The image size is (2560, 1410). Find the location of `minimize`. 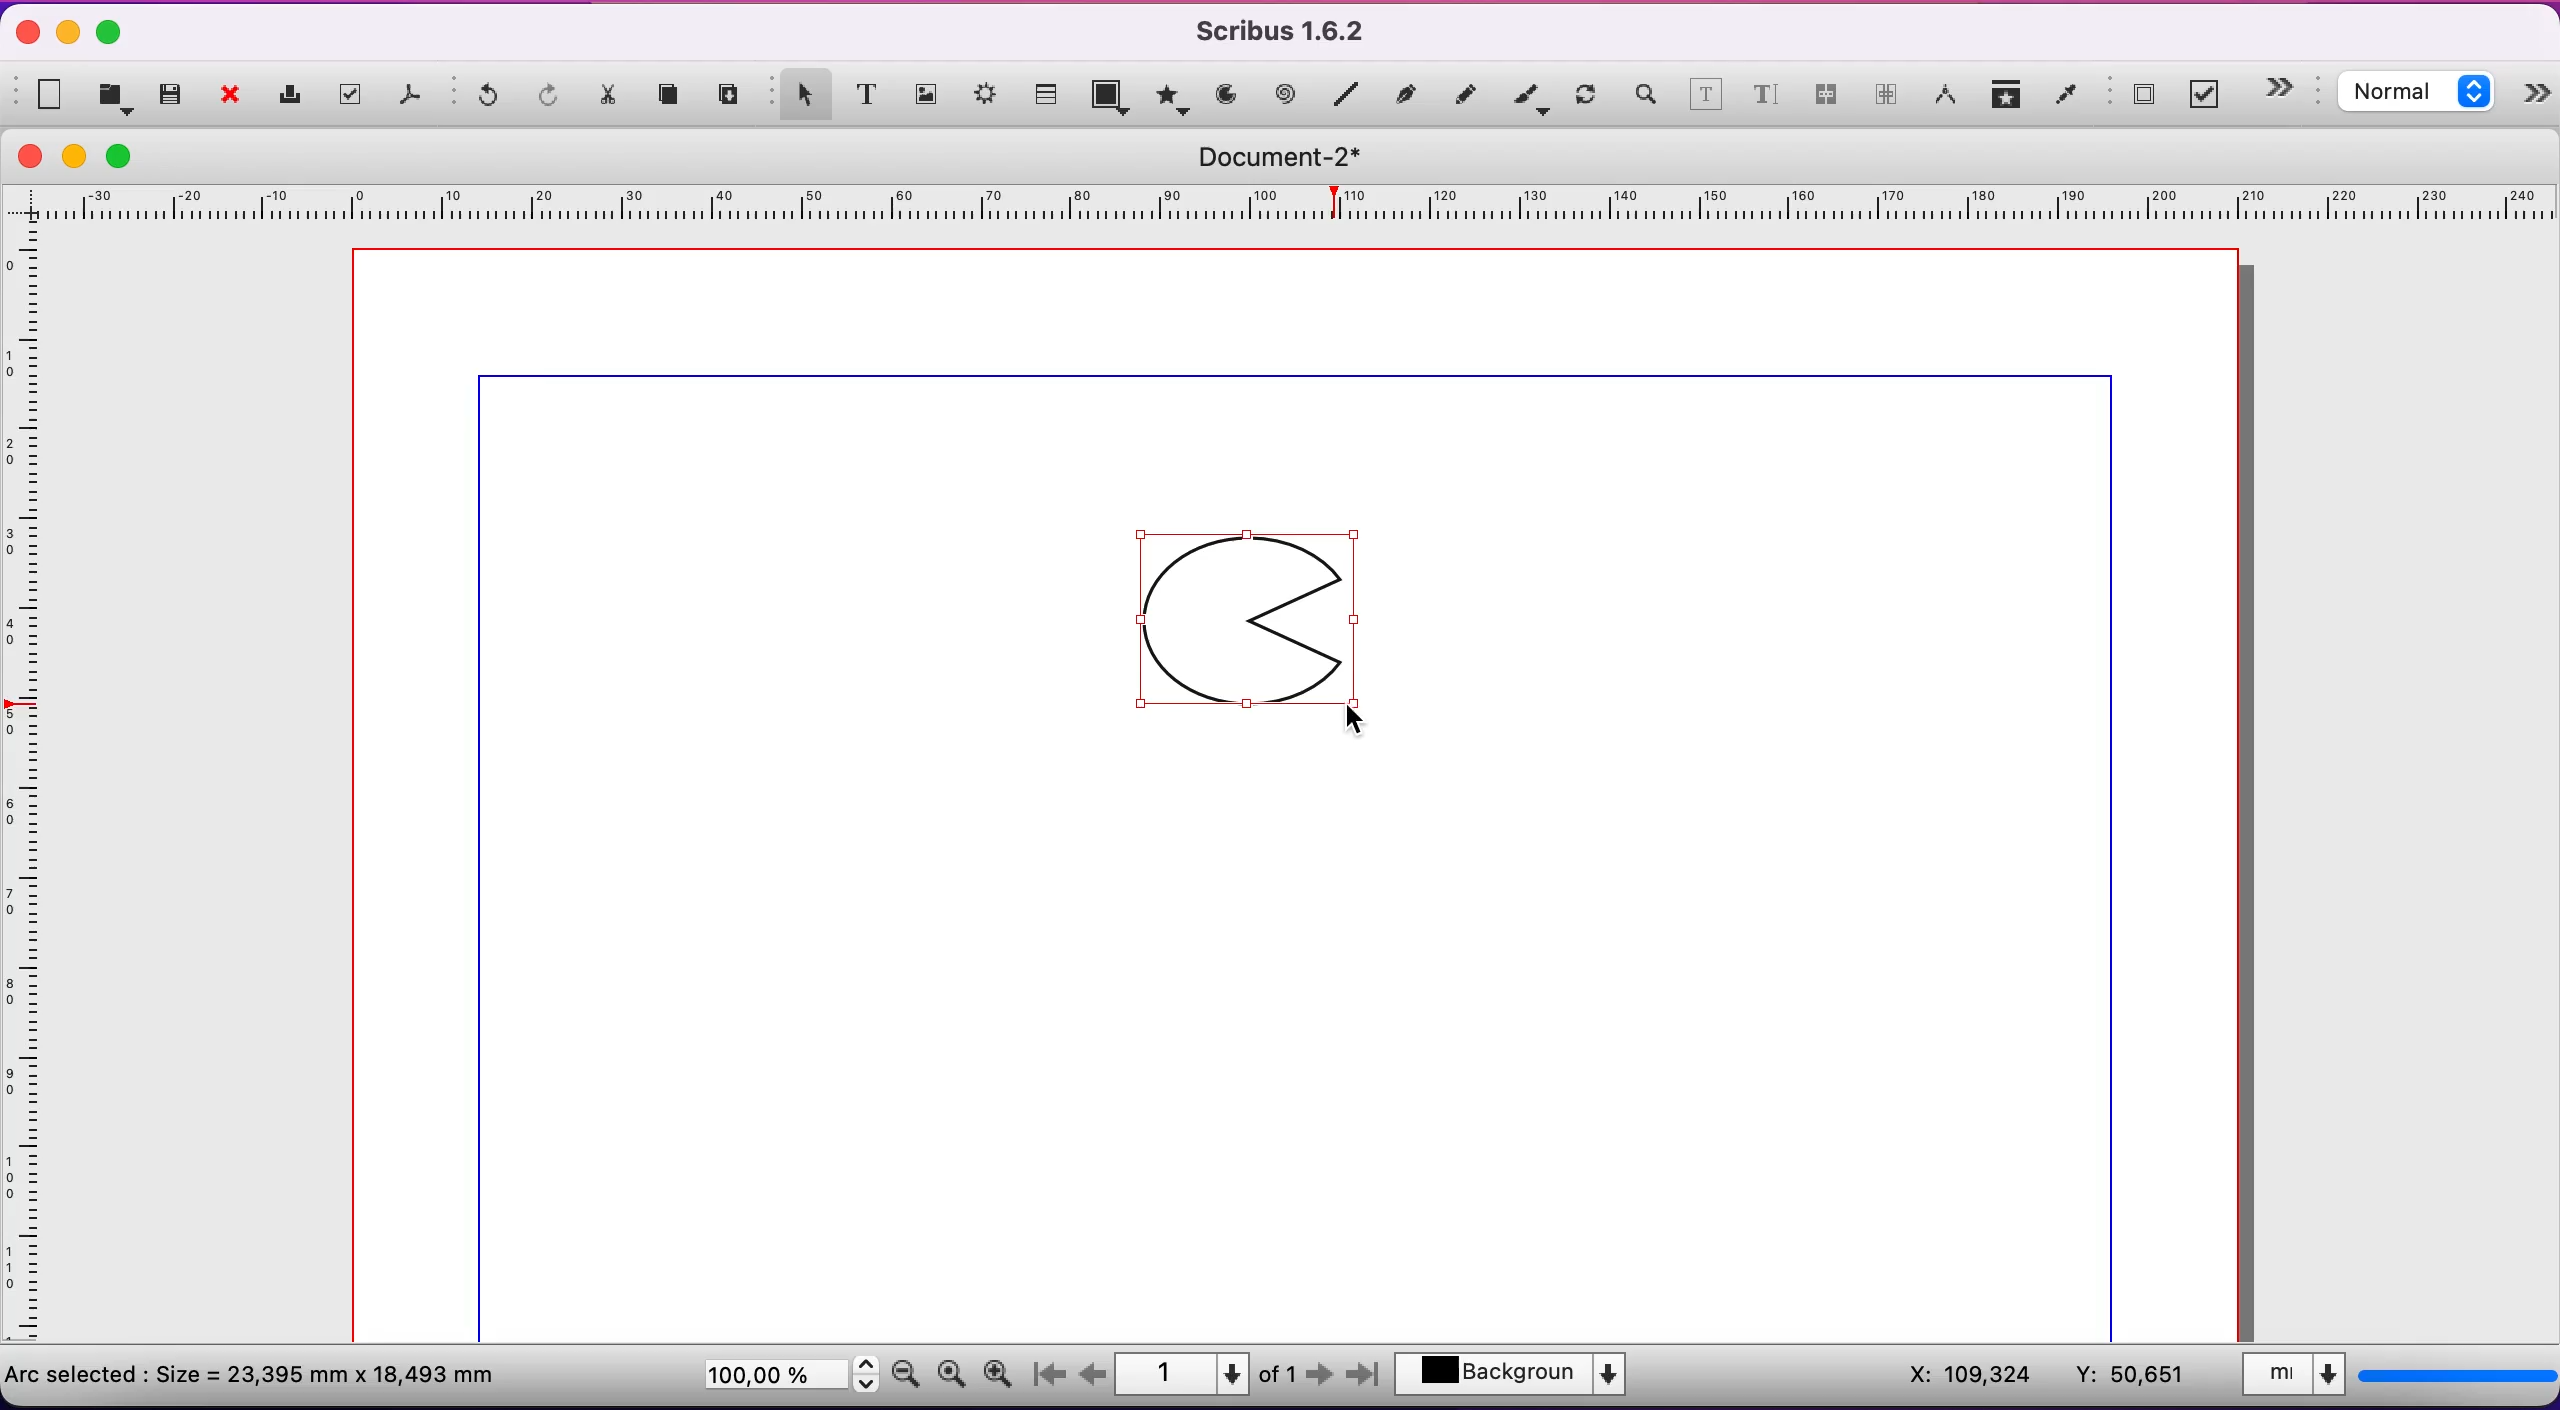

minimize is located at coordinates (80, 156).